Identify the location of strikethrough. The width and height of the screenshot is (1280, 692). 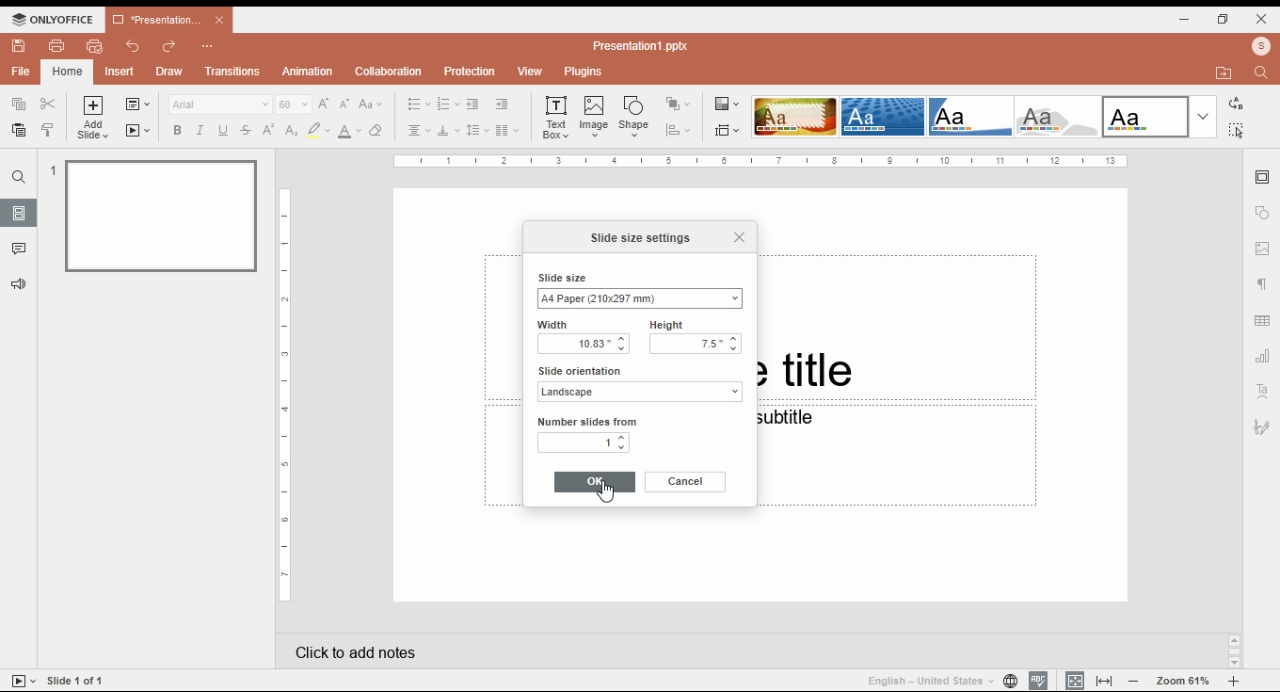
(246, 130).